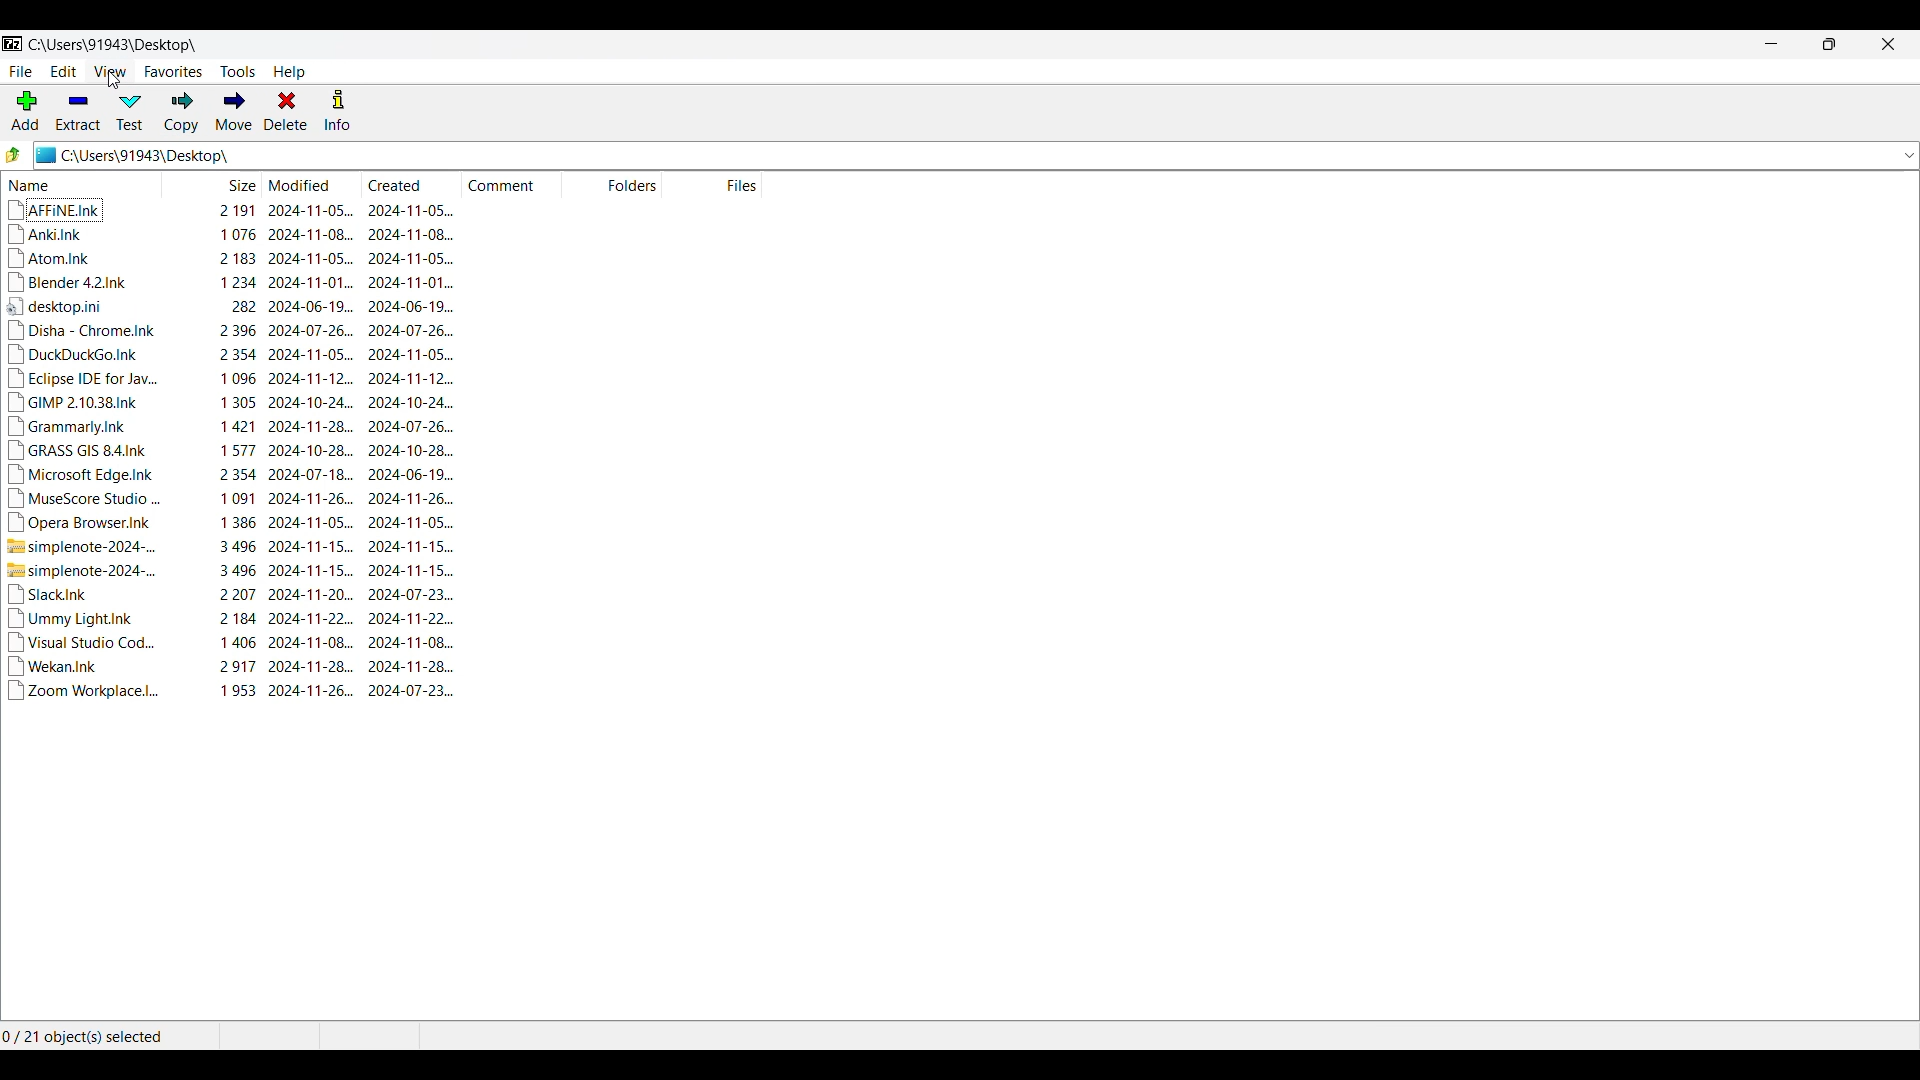 Image resolution: width=1920 pixels, height=1080 pixels. Describe the element at coordinates (181, 112) in the screenshot. I see `Copy` at that location.